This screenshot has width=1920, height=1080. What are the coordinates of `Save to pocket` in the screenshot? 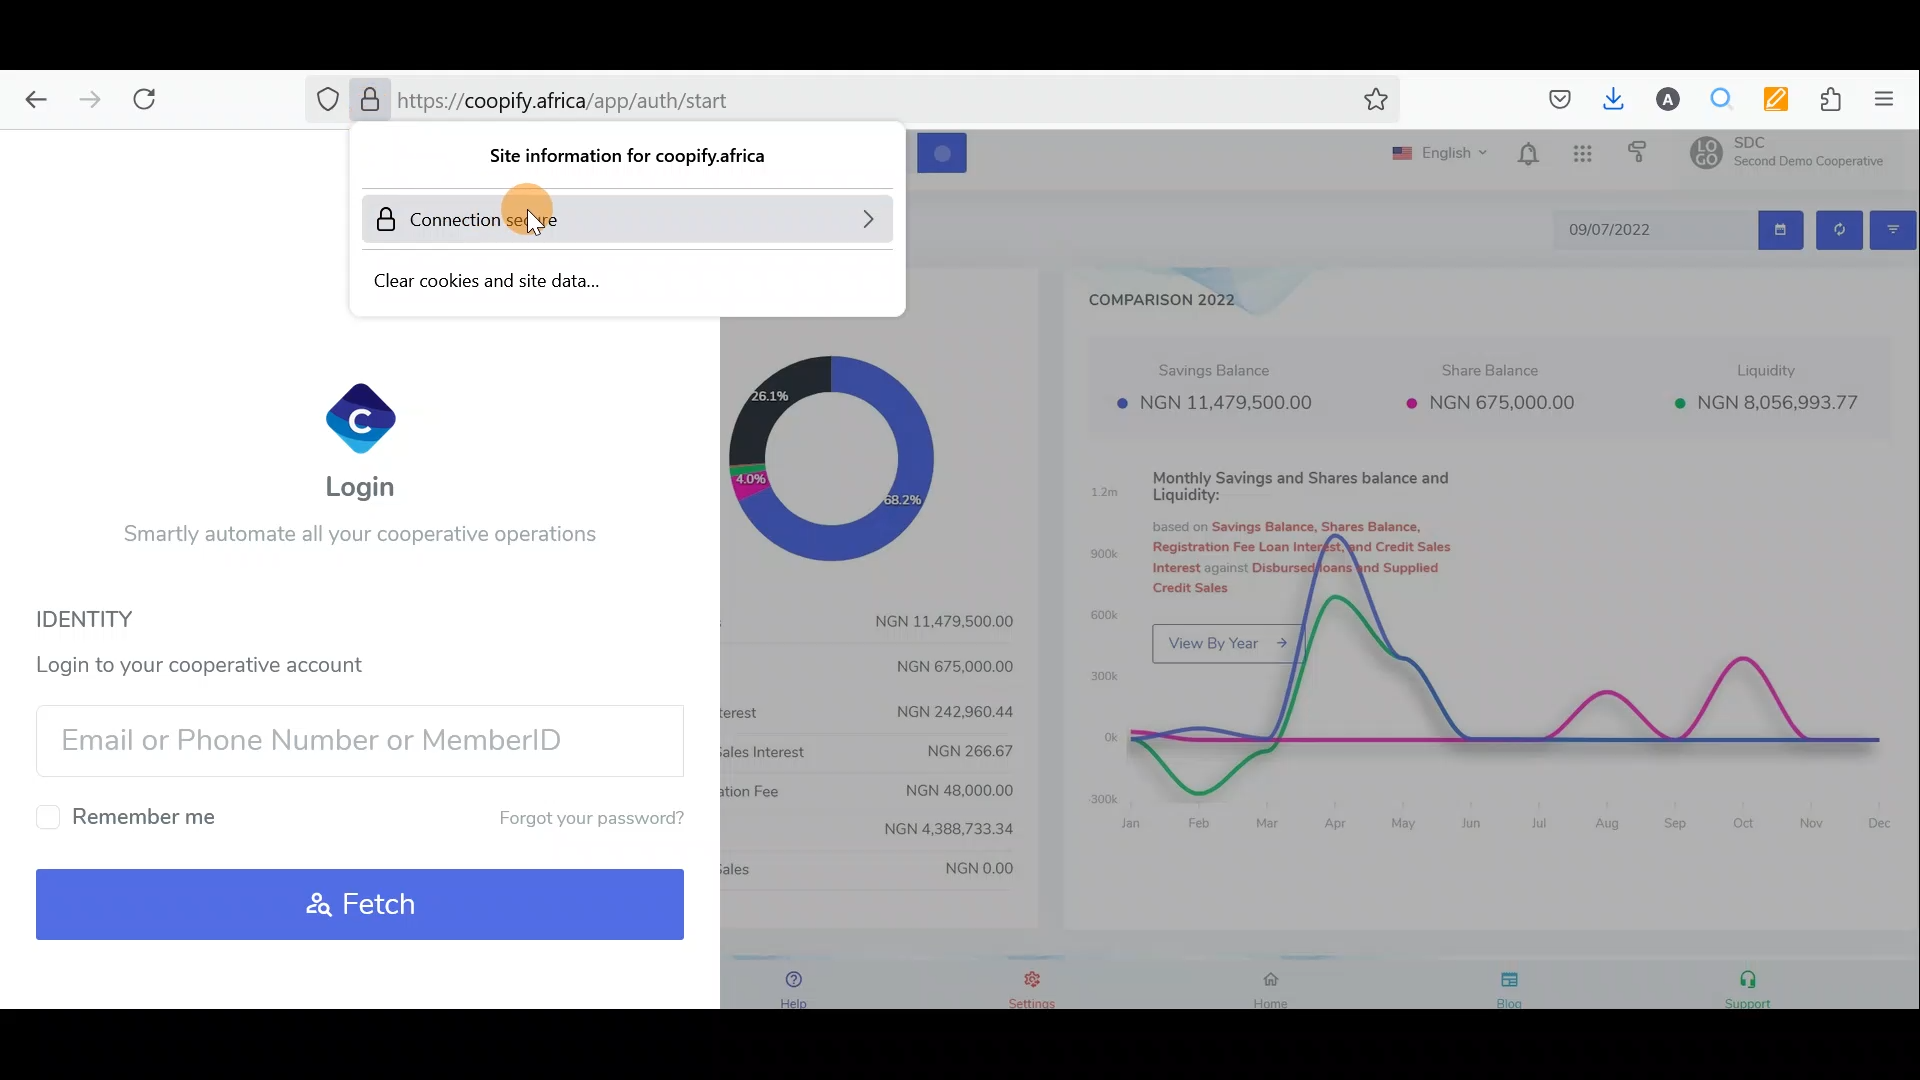 It's located at (1552, 100).